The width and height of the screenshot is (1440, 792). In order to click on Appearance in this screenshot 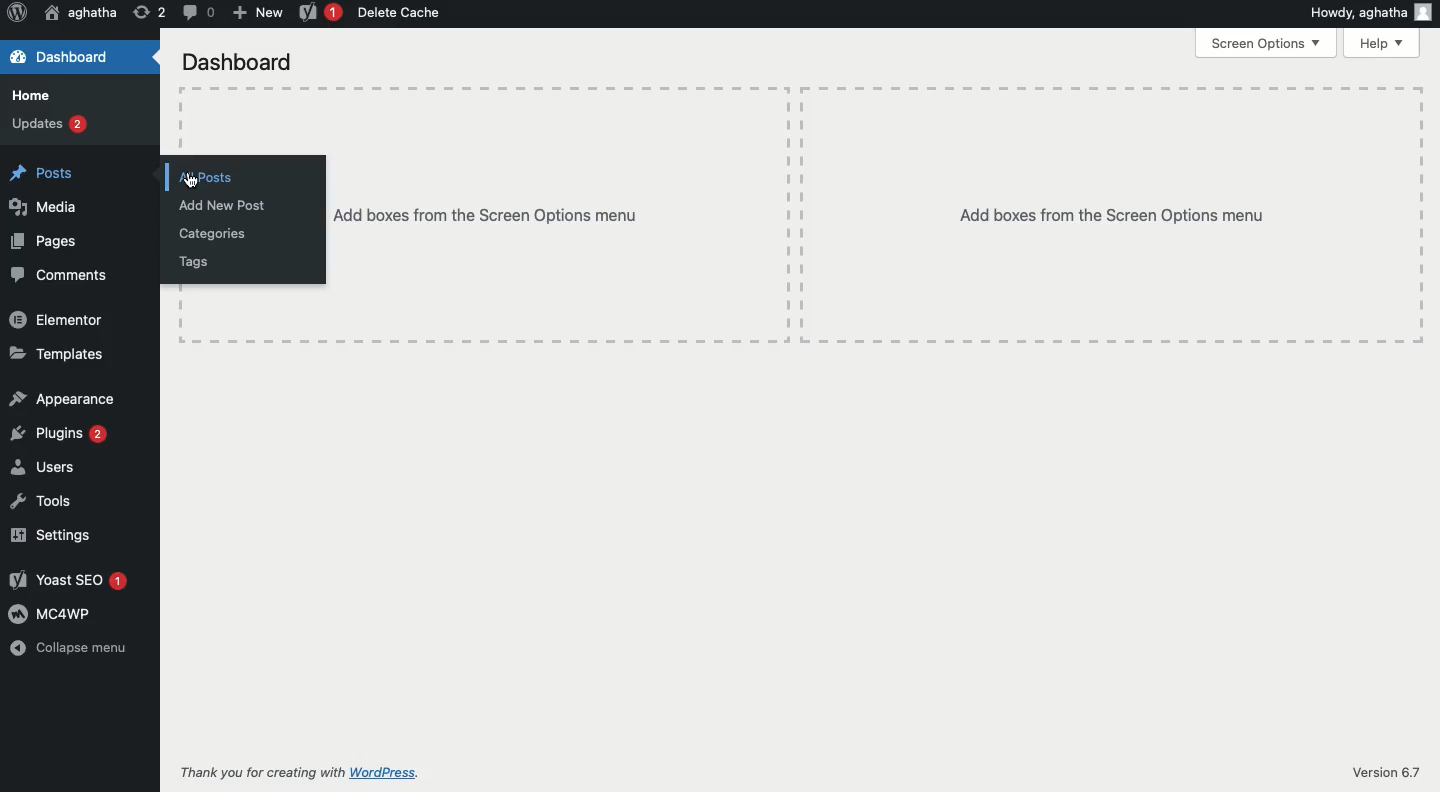, I will do `click(66, 399)`.